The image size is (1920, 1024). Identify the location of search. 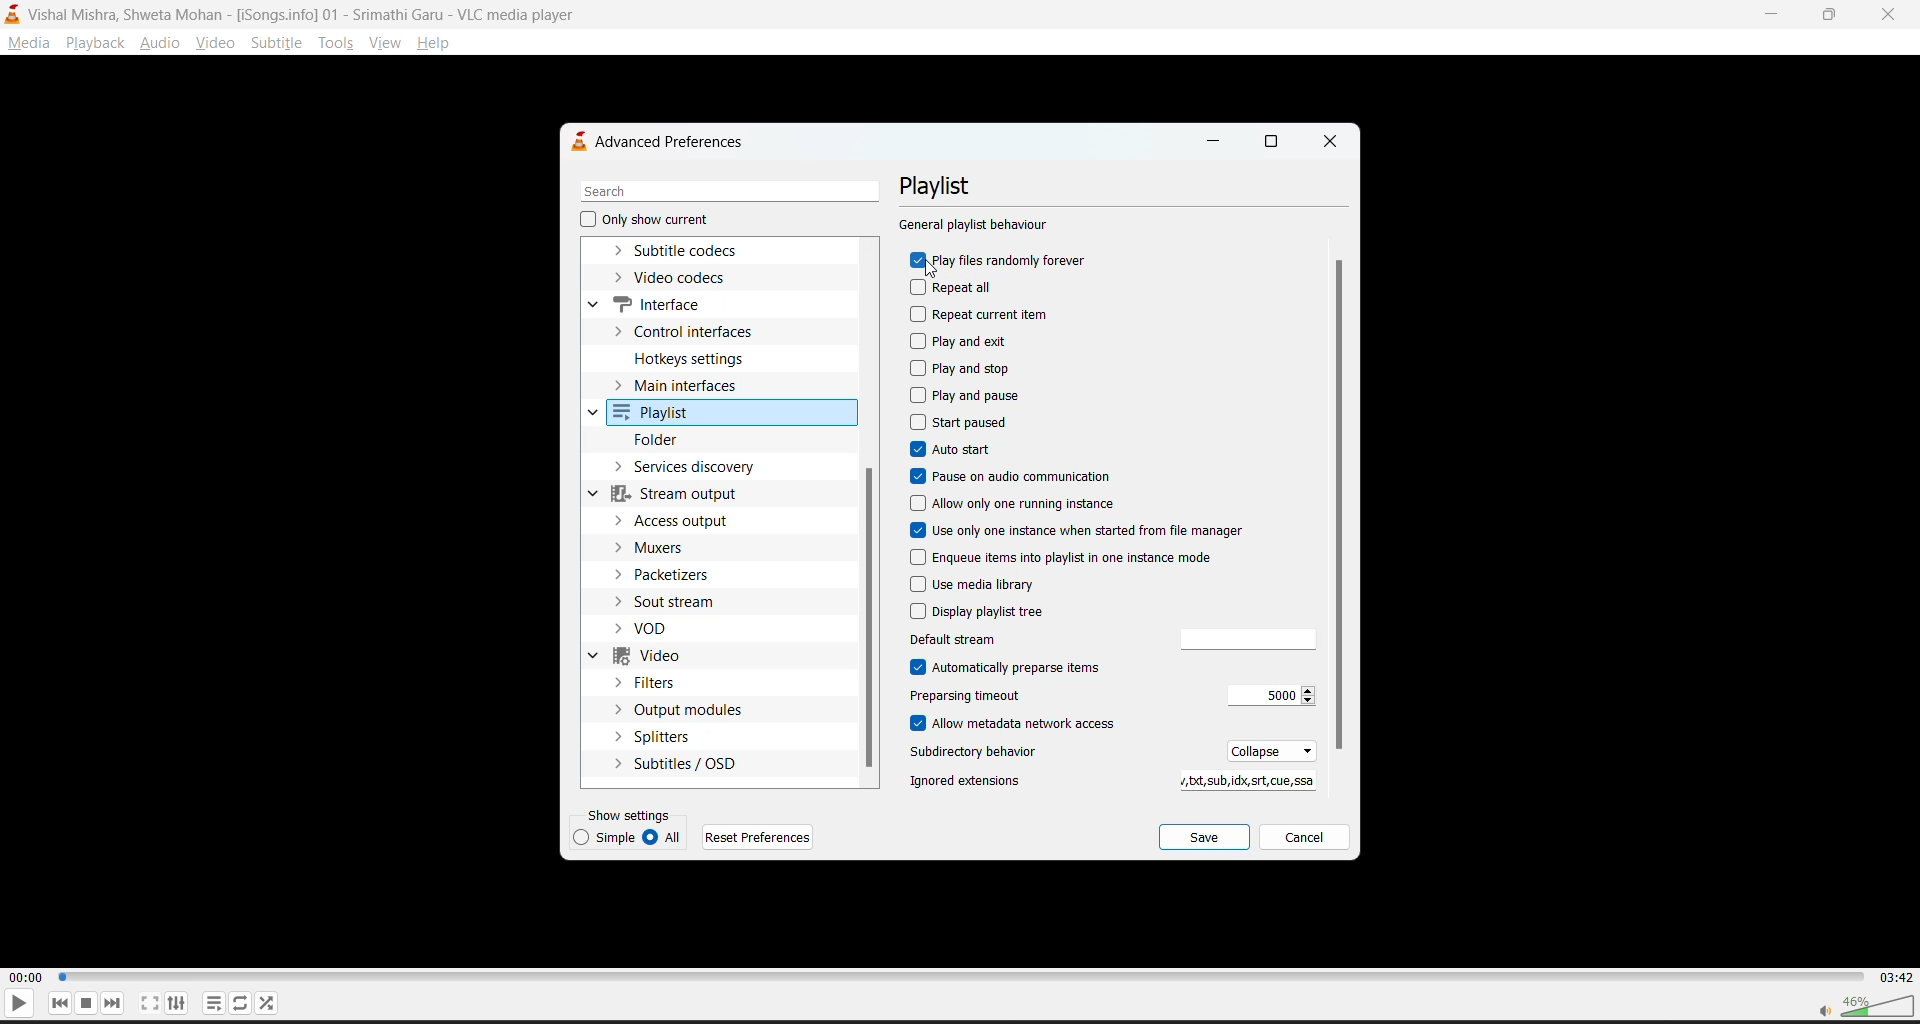
(728, 192).